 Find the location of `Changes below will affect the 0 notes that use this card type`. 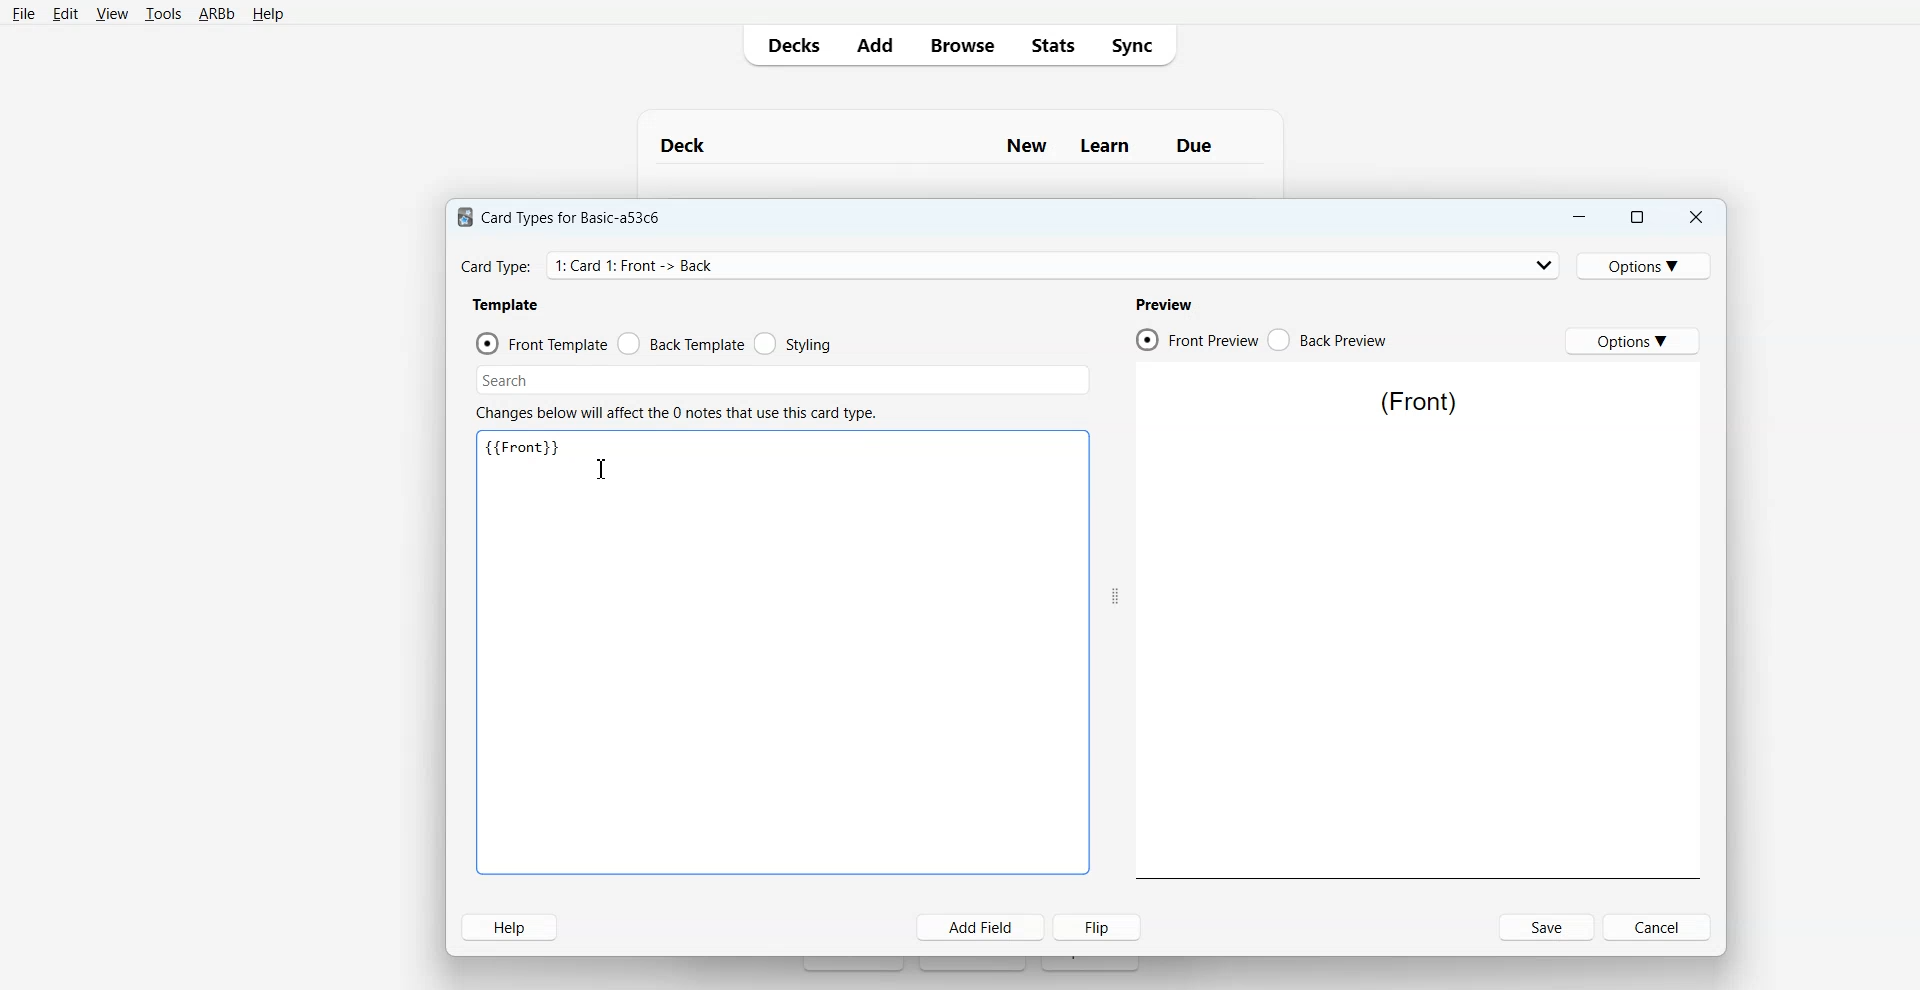

Changes below will affect the 0 notes that use this card type is located at coordinates (684, 413).